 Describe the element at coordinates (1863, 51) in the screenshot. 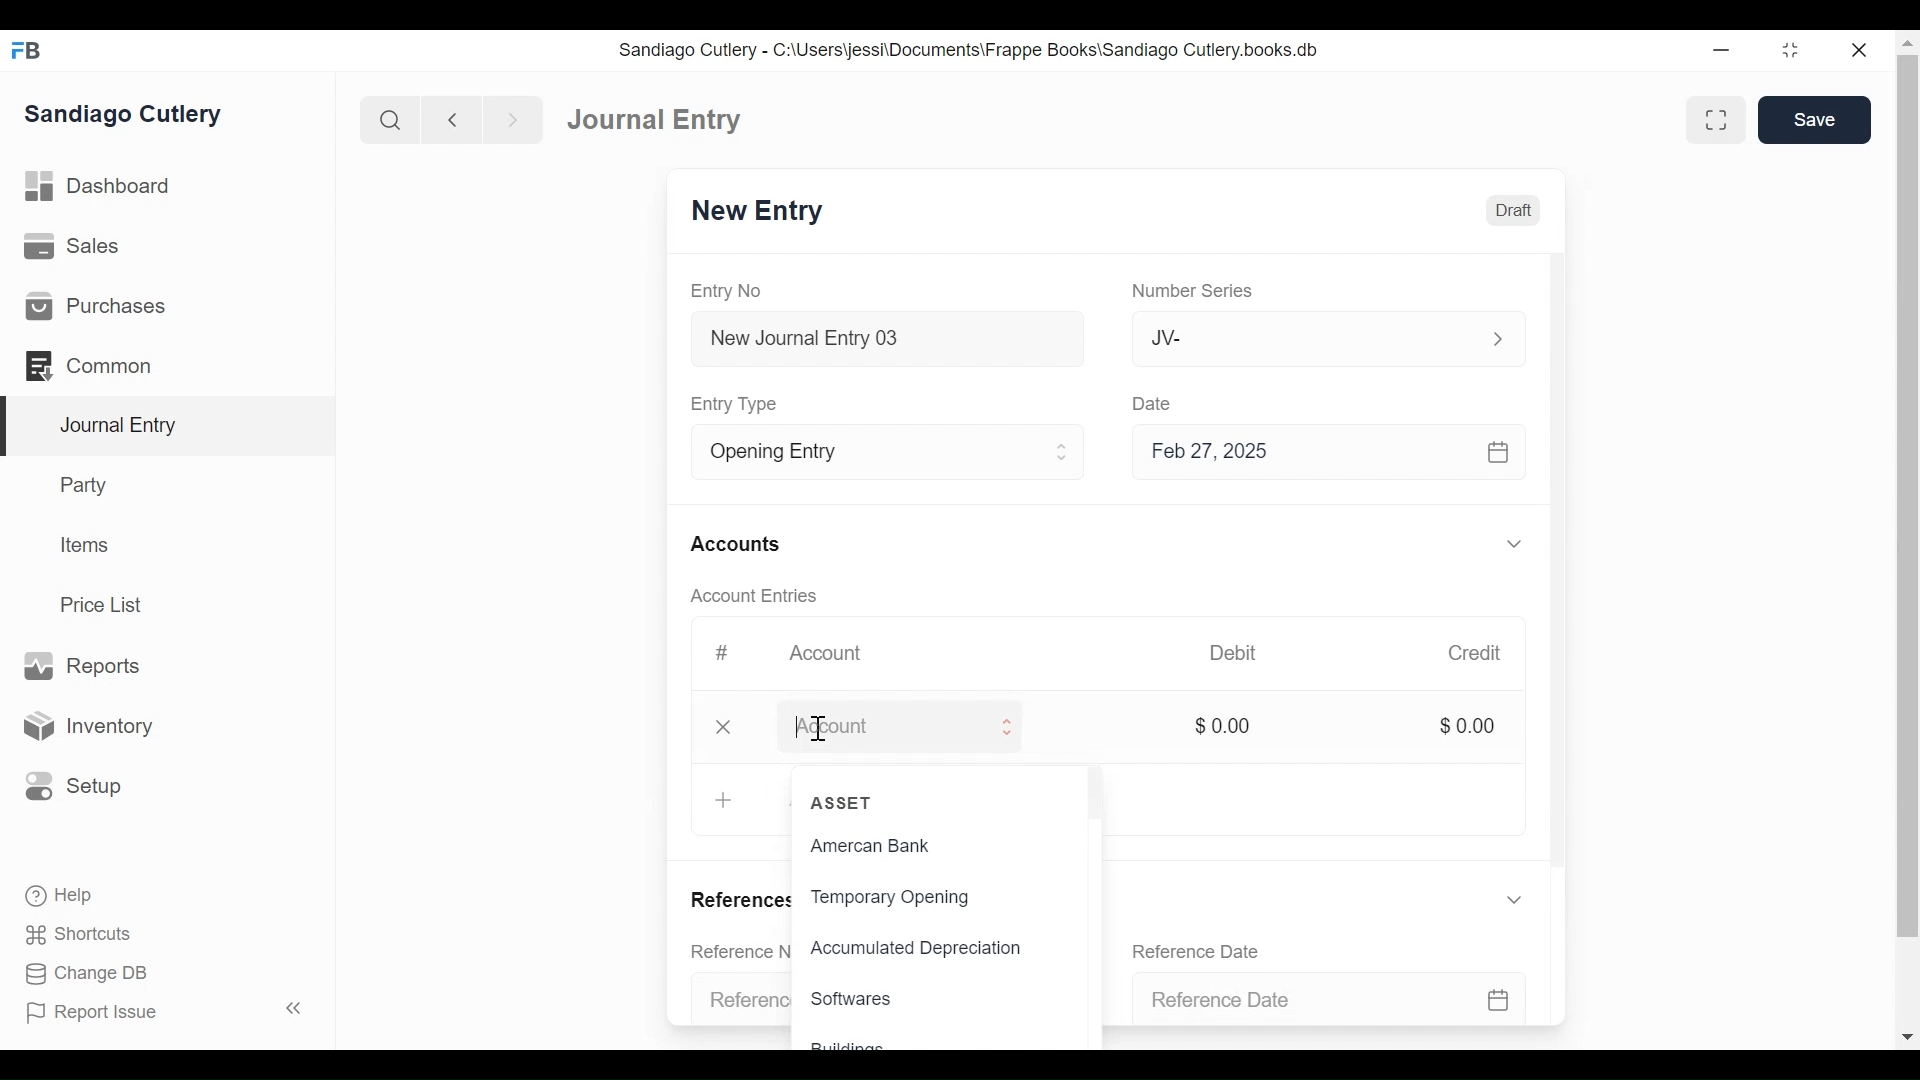

I see `Close` at that location.